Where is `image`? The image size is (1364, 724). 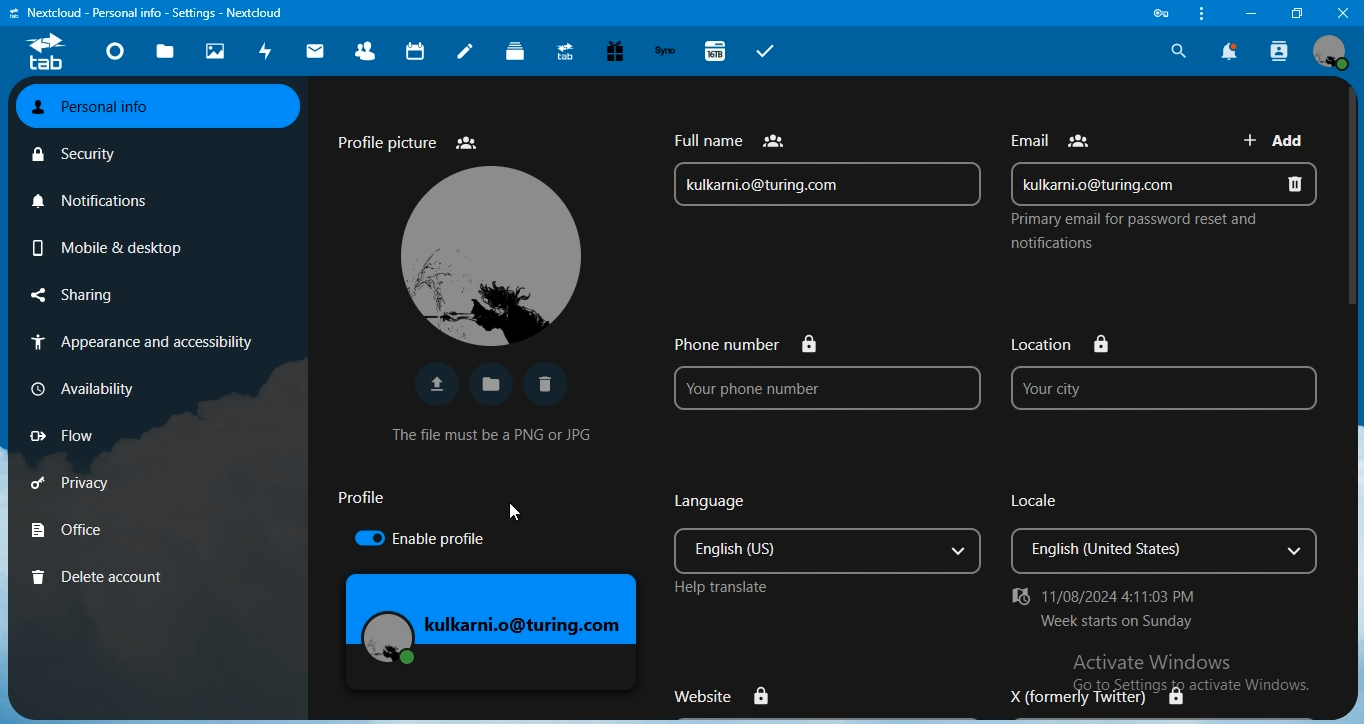
image is located at coordinates (488, 254).